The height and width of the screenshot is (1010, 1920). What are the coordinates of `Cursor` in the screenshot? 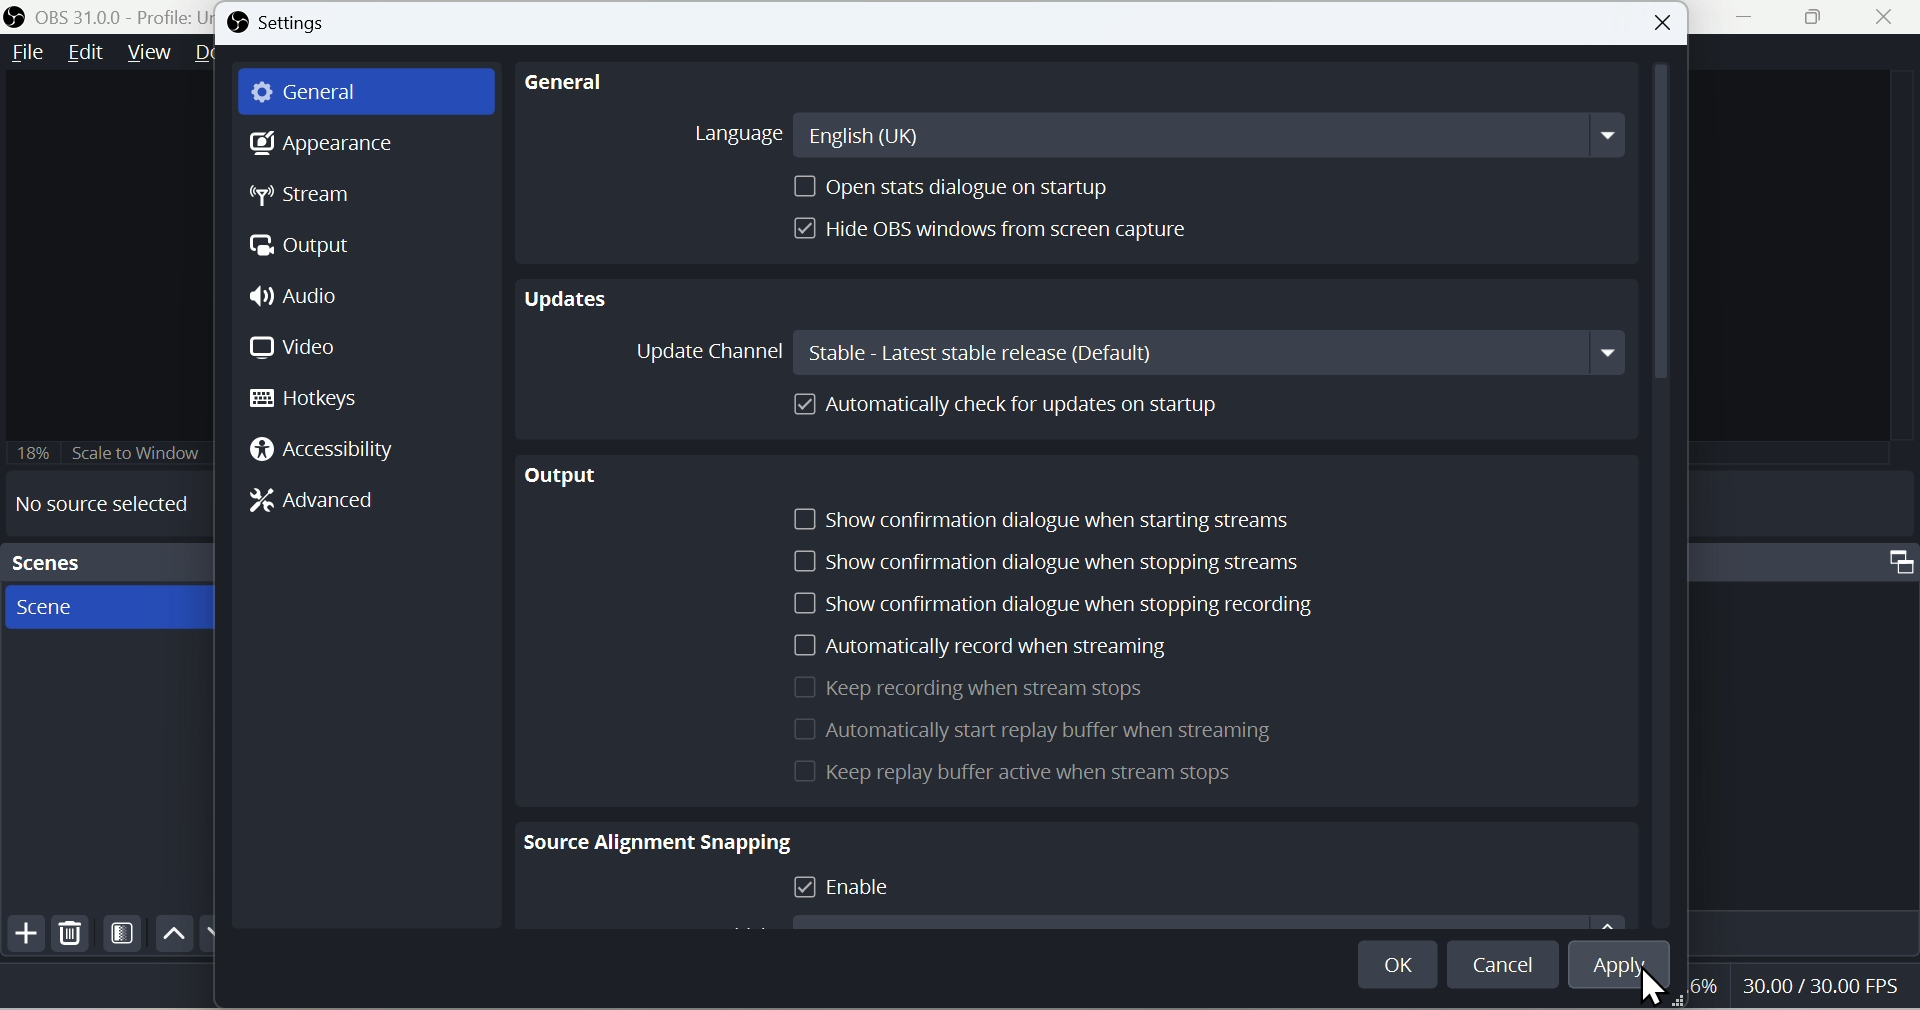 It's located at (1653, 985).